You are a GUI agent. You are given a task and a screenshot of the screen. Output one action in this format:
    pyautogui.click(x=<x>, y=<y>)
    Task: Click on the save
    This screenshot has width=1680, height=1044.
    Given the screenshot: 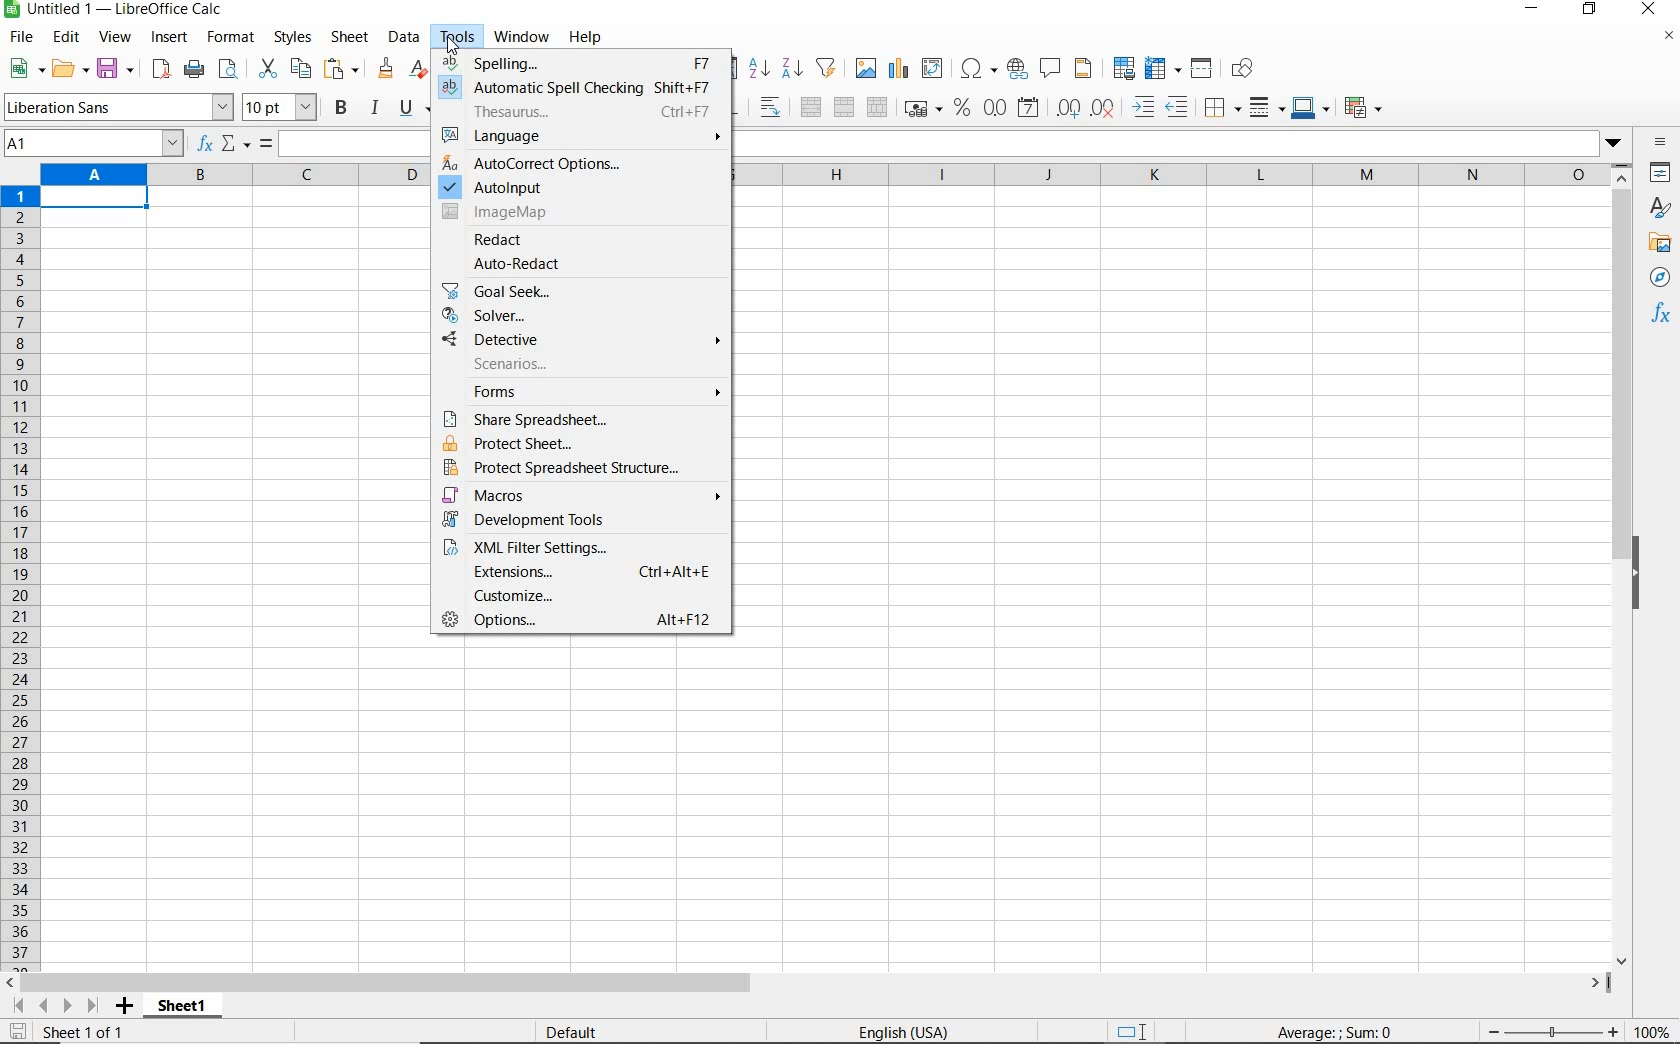 What is the action you would take?
    pyautogui.click(x=115, y=69)
    